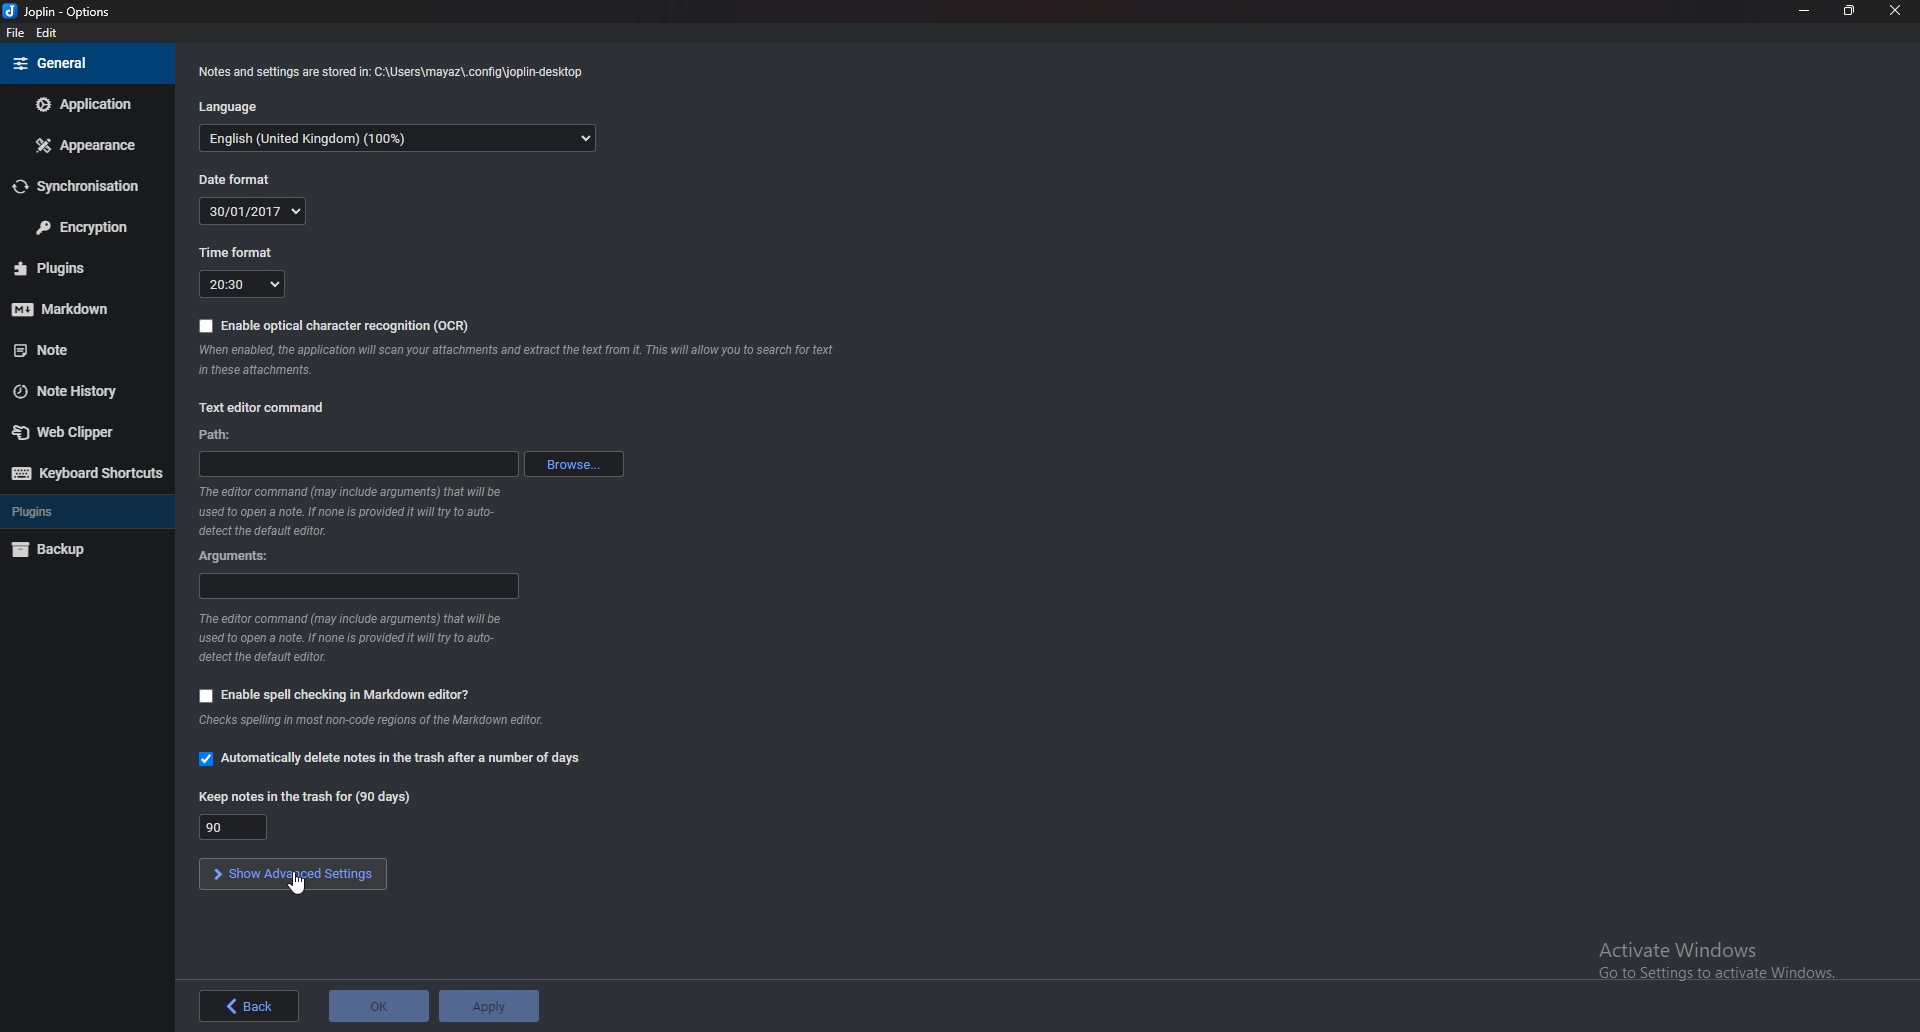 This screenshot has height=1032, width=1920. Describe the element at coordinates (576, 464) in the screenshot. I see `browse` at that location.